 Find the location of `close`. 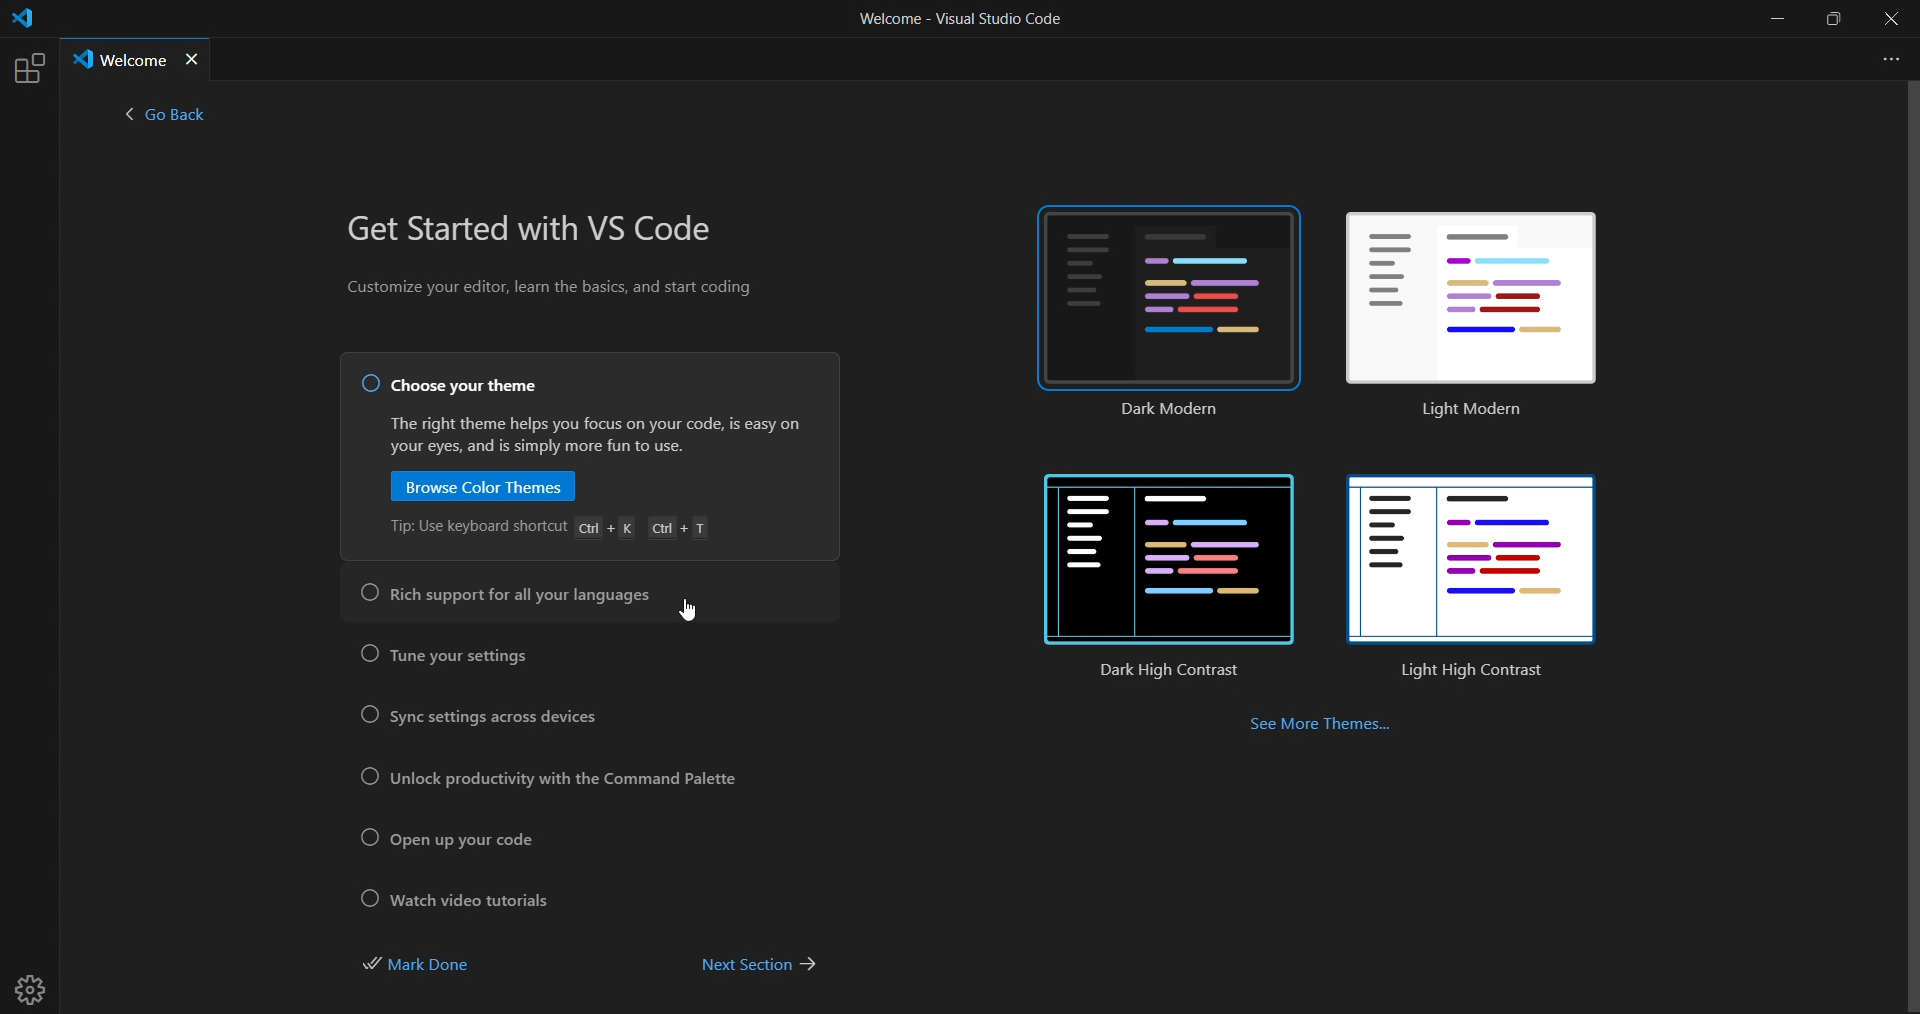

close is located at coordinates (1892, 20).